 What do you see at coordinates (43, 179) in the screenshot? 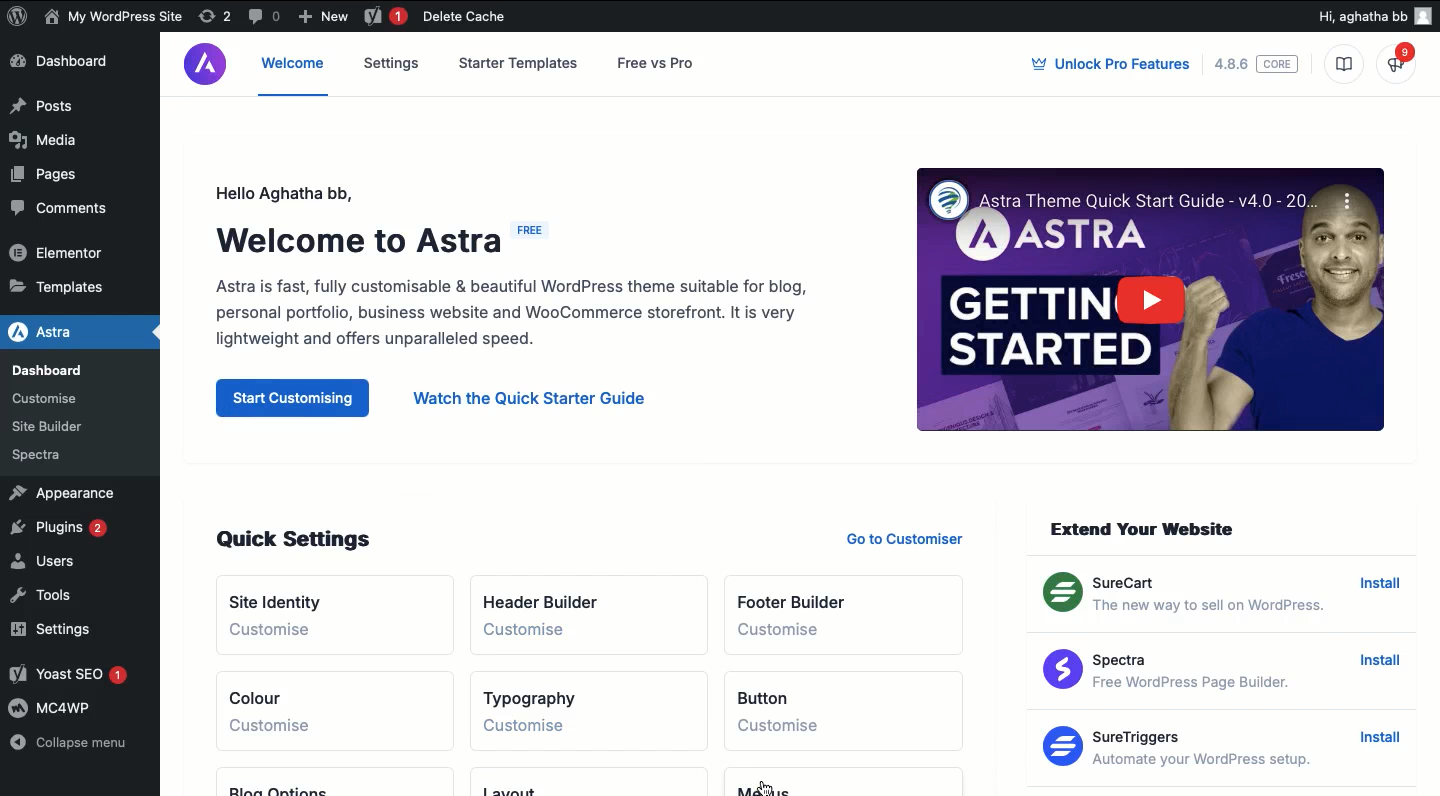
I see `Pages` at bounding box center [43, 179].